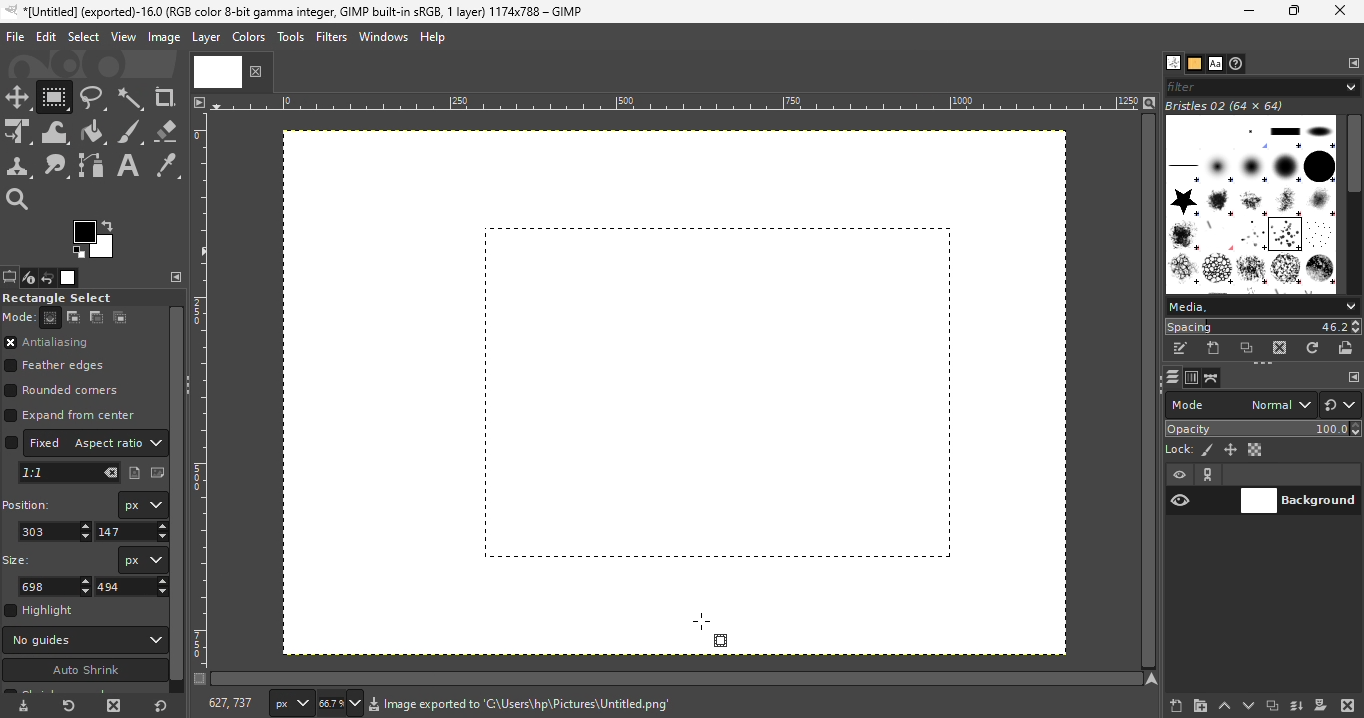 This screenshot has width=1364, height=718. What do you see at coordinates (1166, 705) in the screenshot?
I see `Create a new layer` at bounding box center [1166, 705].